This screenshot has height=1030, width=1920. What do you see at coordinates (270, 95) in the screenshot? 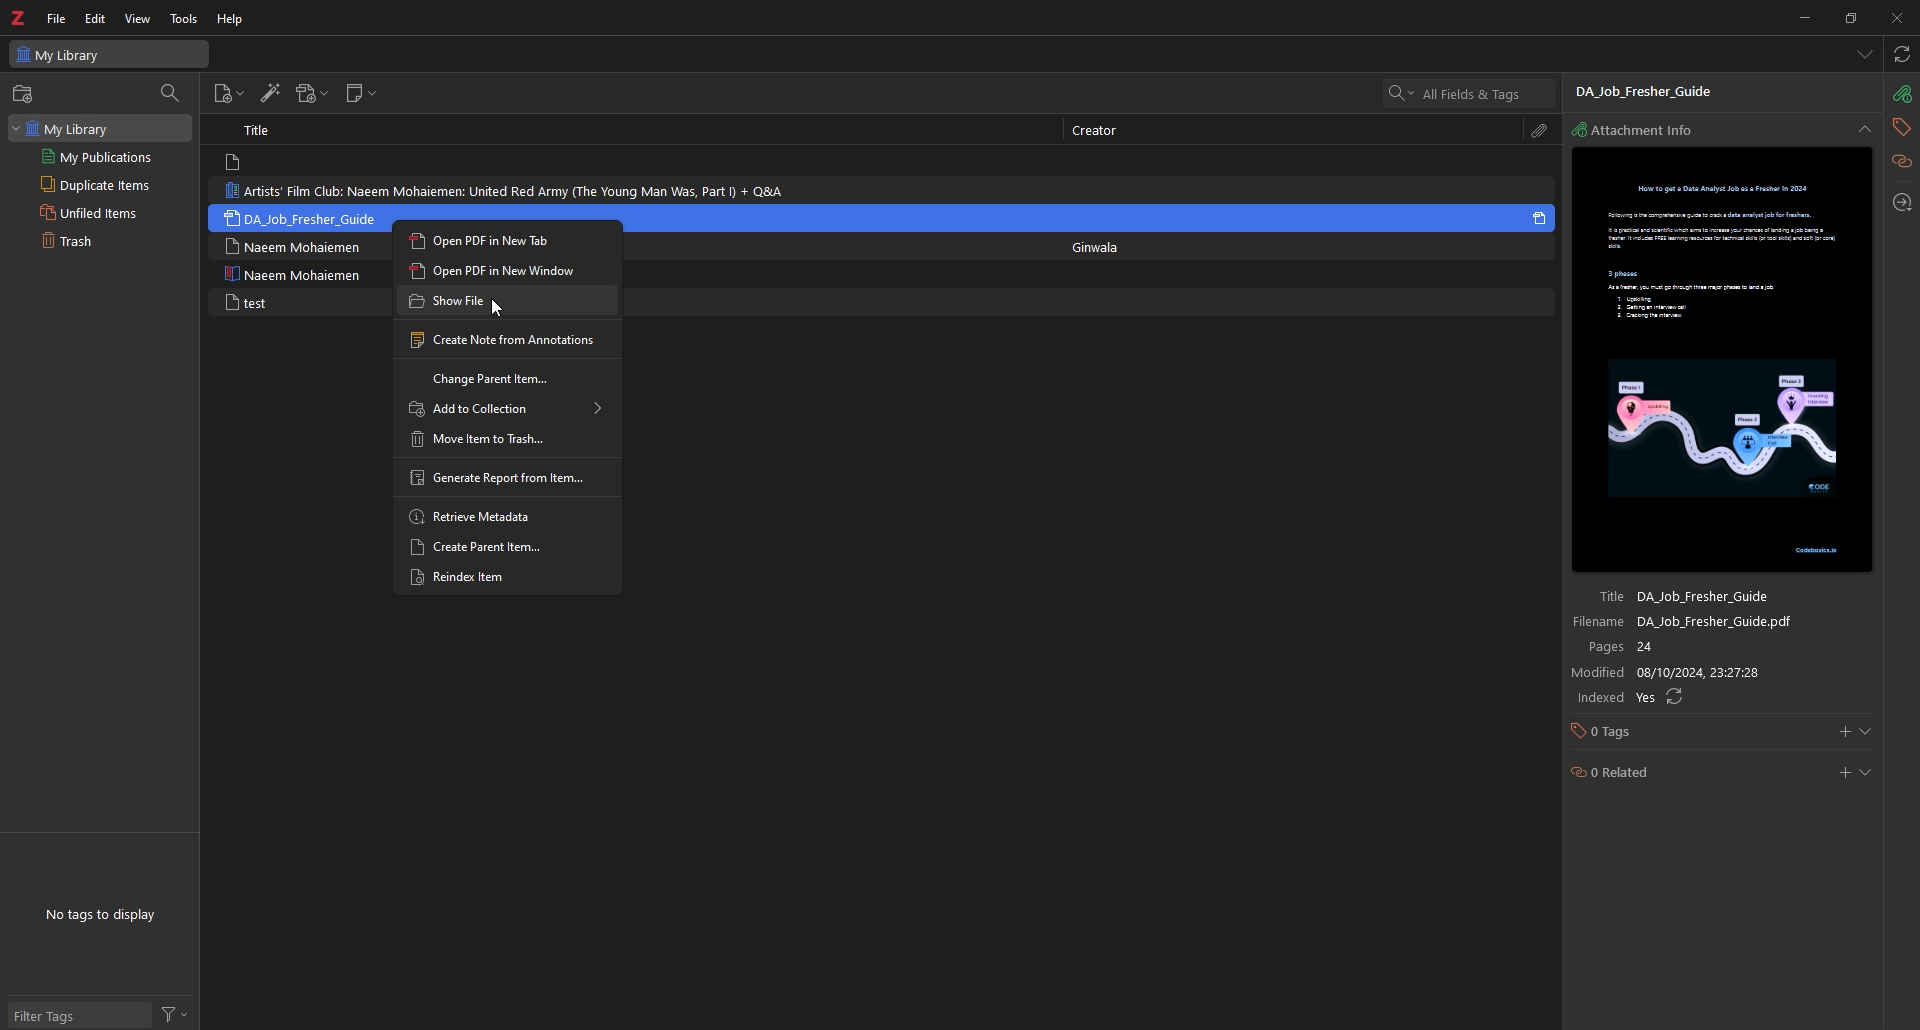
I see `add items by identifier` at bounding box center [270, 95].